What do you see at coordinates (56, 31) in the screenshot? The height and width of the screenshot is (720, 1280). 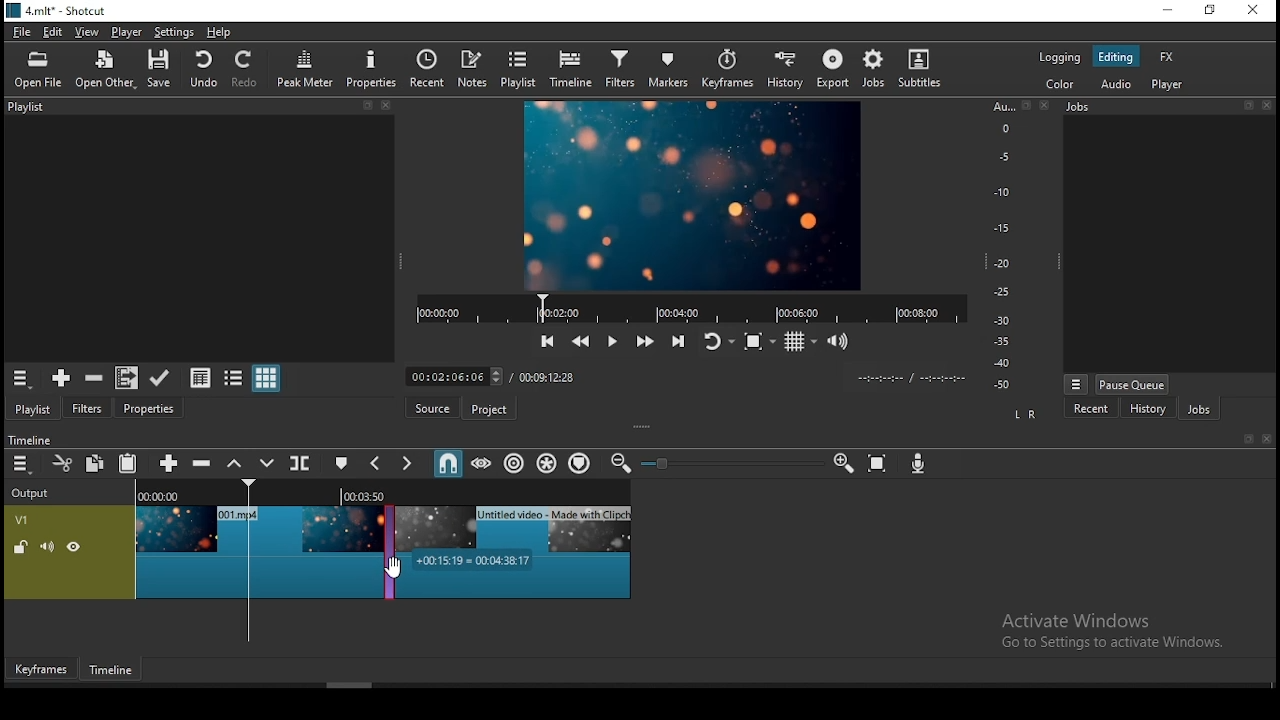 I see `edit` at bounding box center [56, 31].